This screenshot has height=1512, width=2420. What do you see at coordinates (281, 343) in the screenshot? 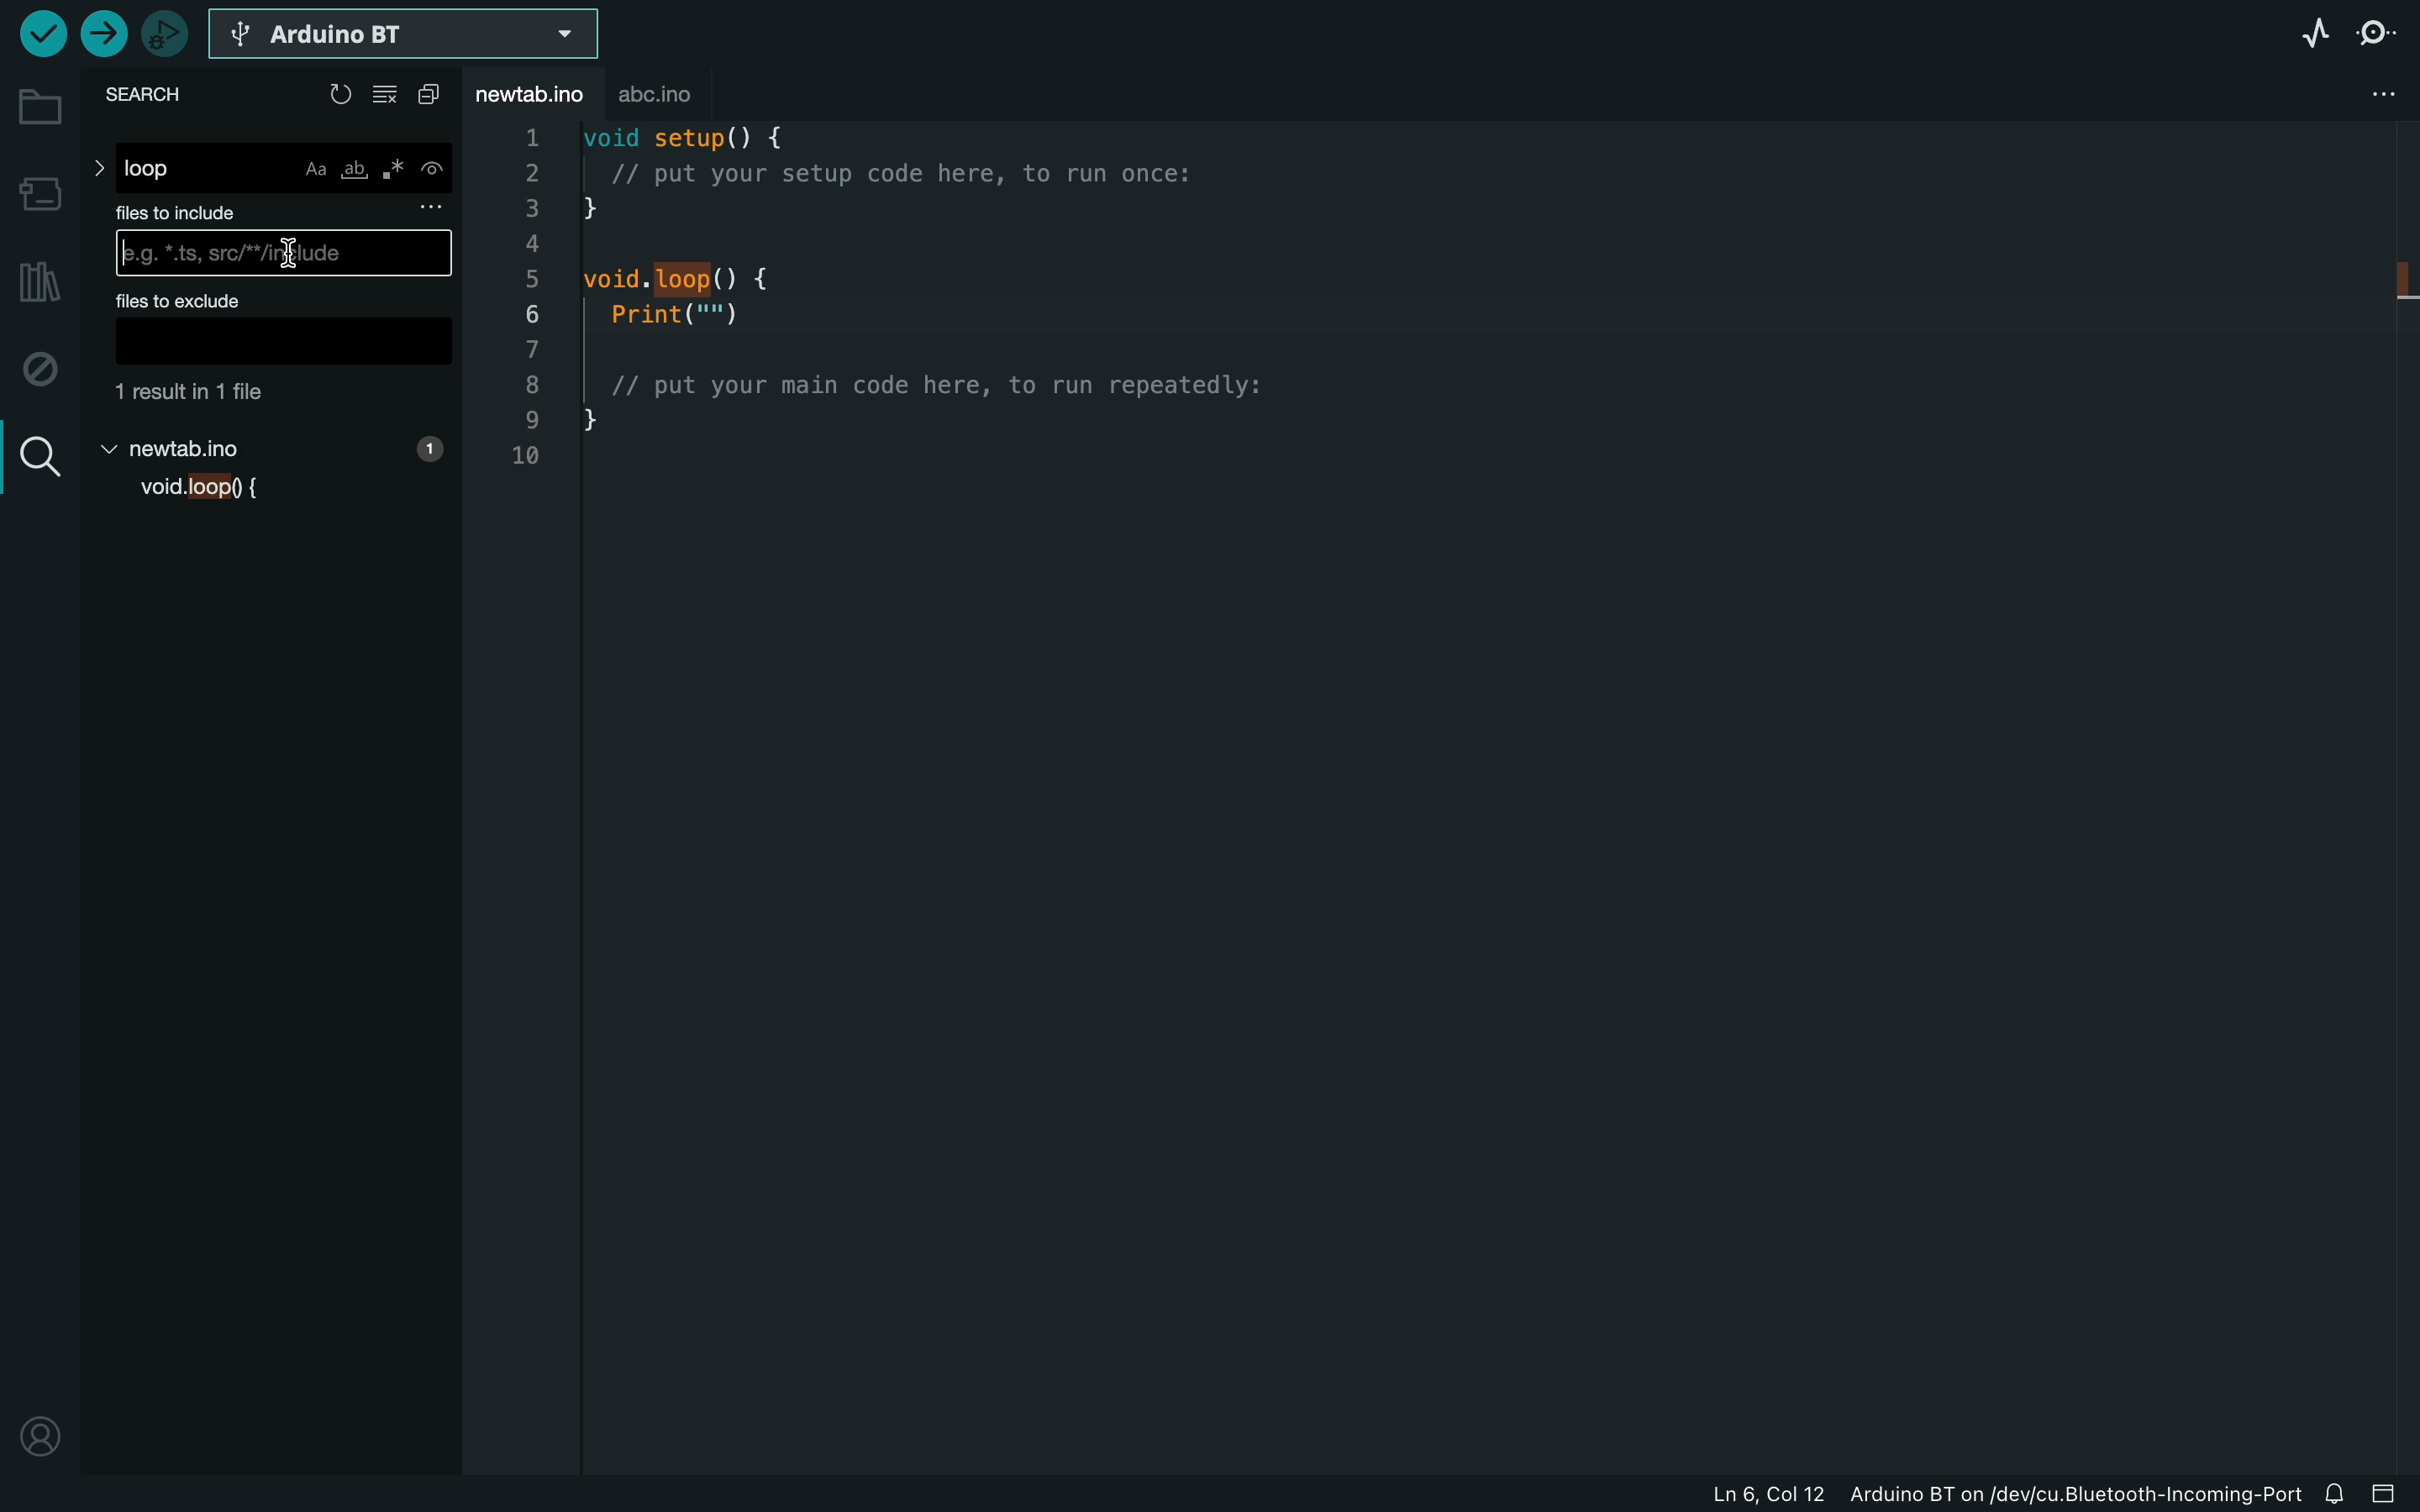
I see `input field` at bounding box center [281, 343].